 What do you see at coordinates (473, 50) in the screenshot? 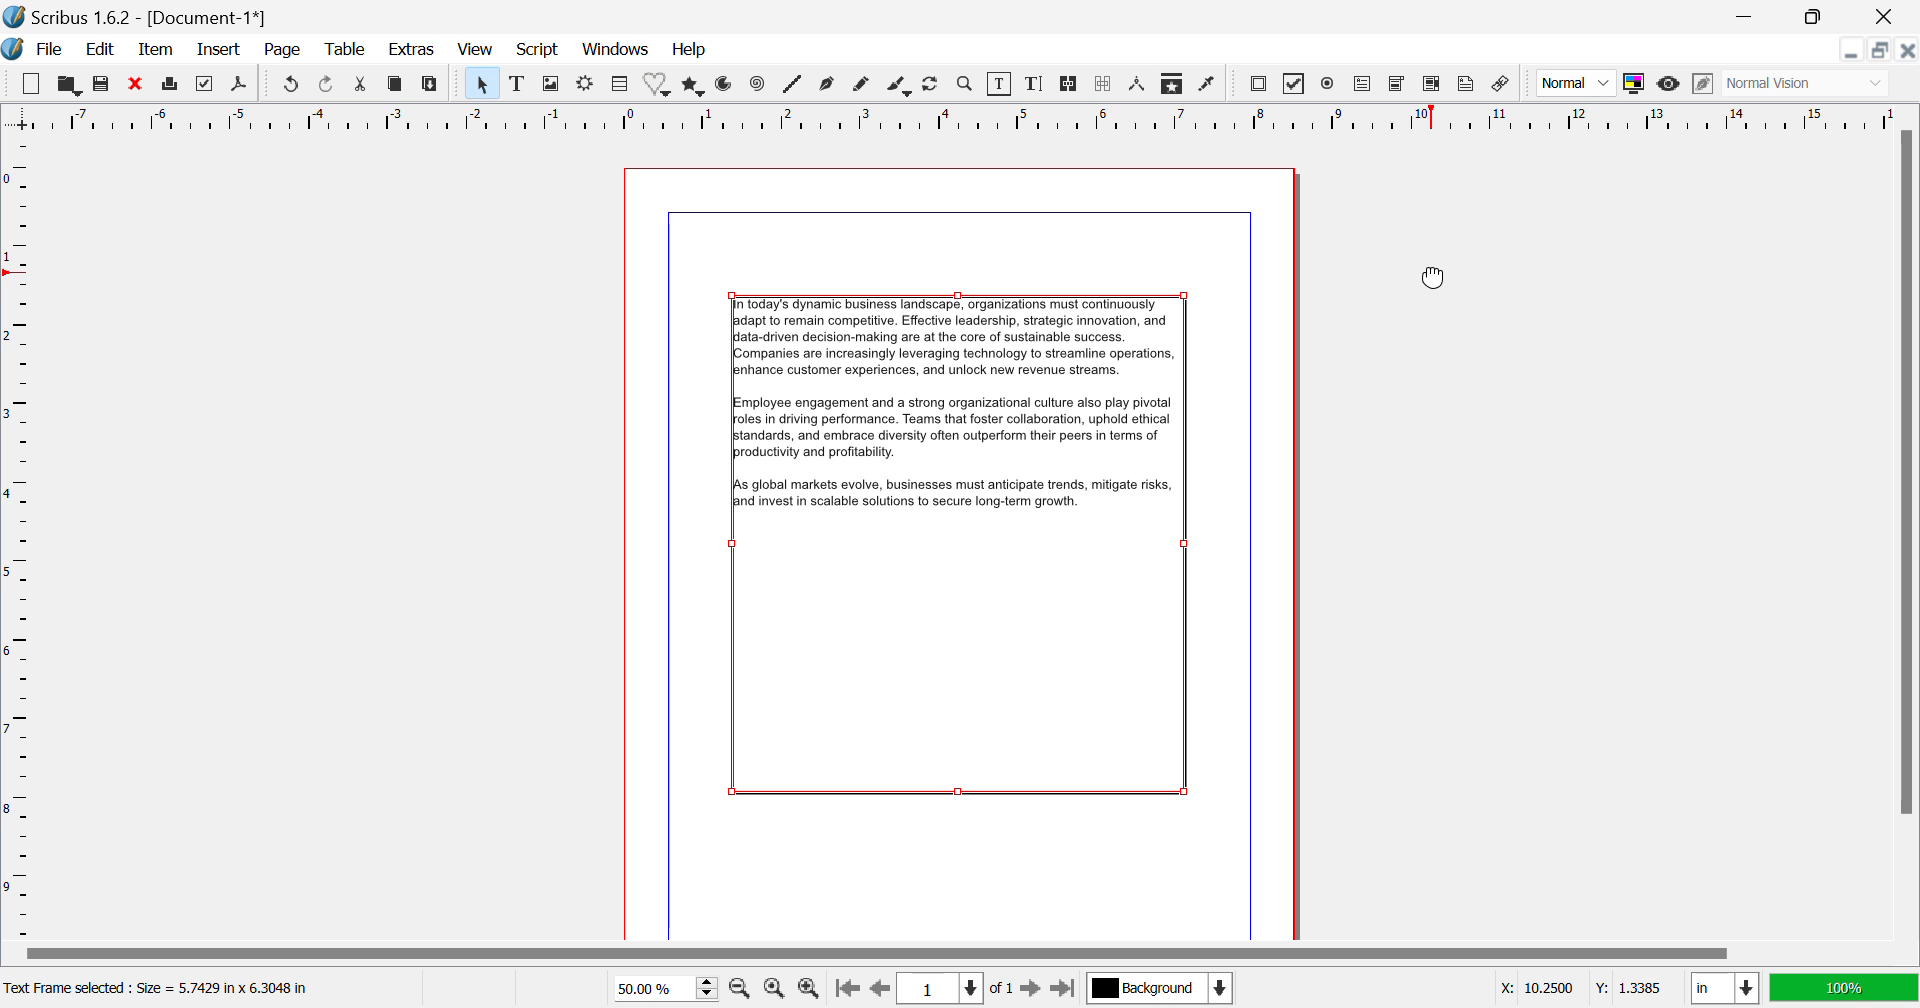
I see `View` at bounding box center [473, 50].